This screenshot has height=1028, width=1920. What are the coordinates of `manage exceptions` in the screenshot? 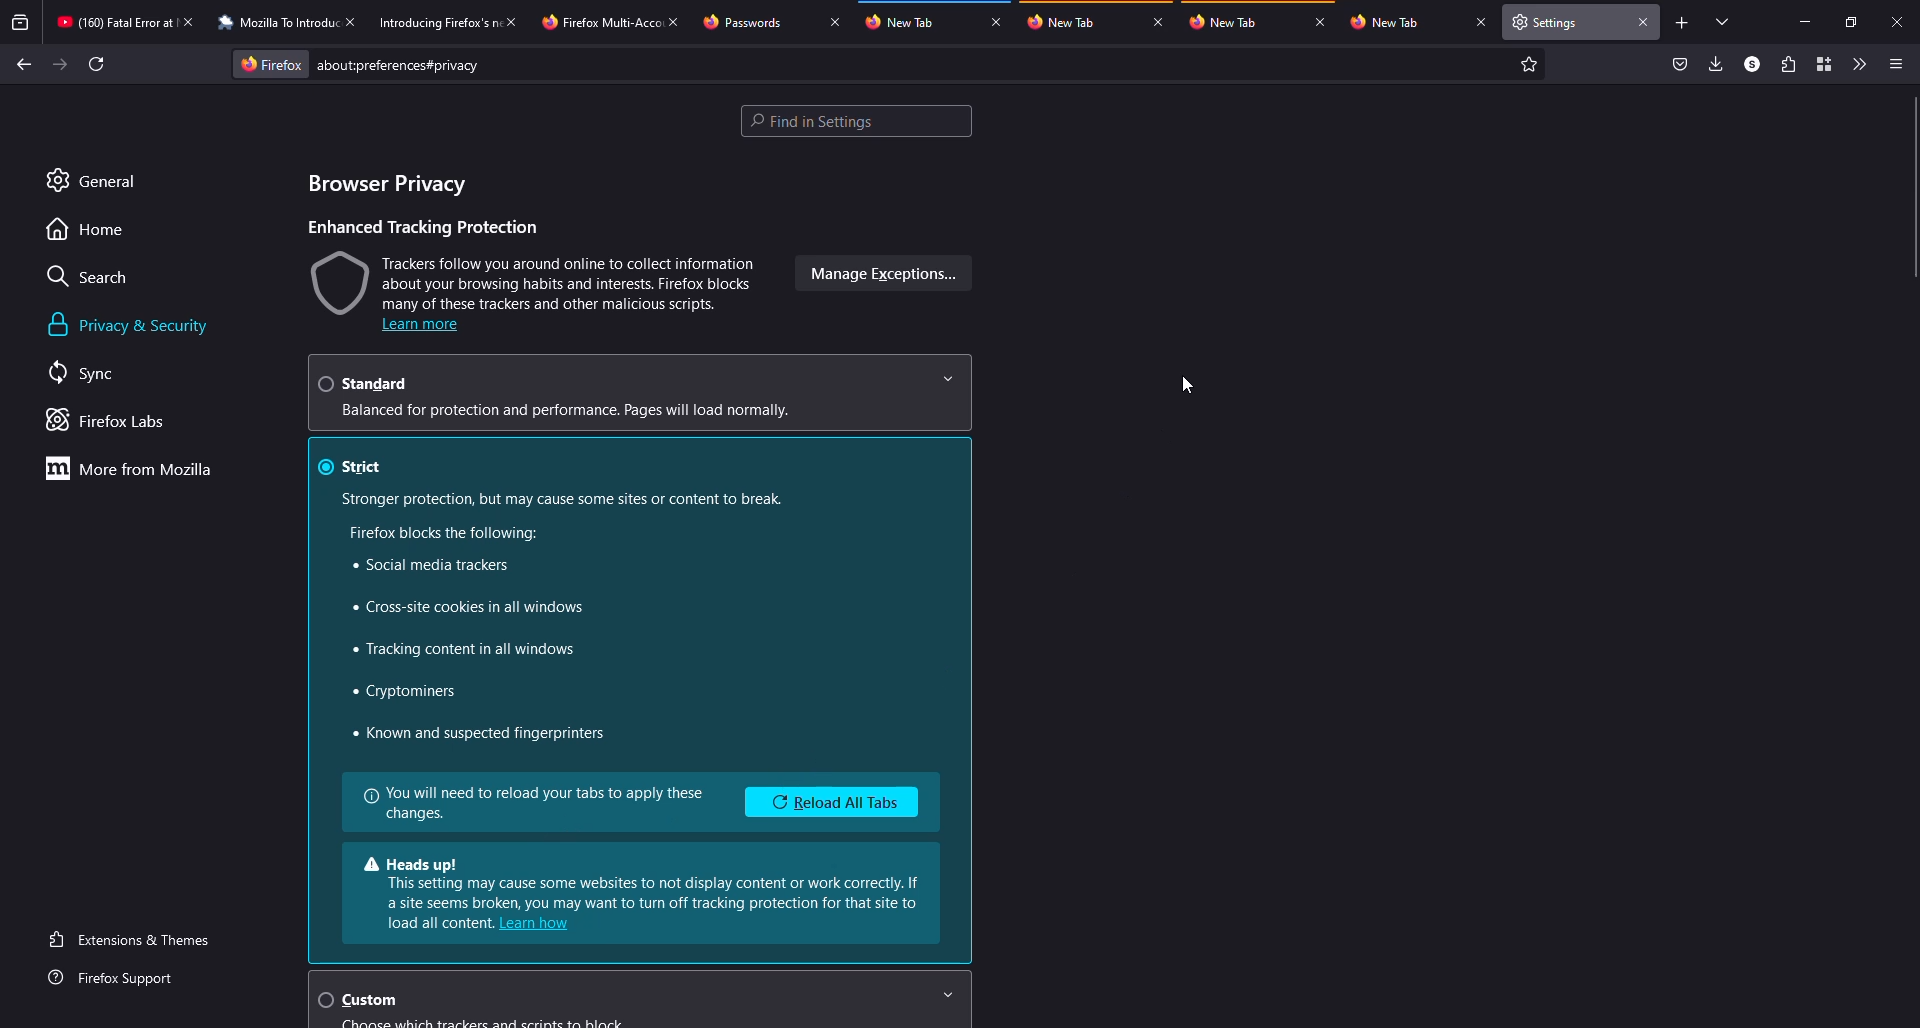 It's located at (880, 273).